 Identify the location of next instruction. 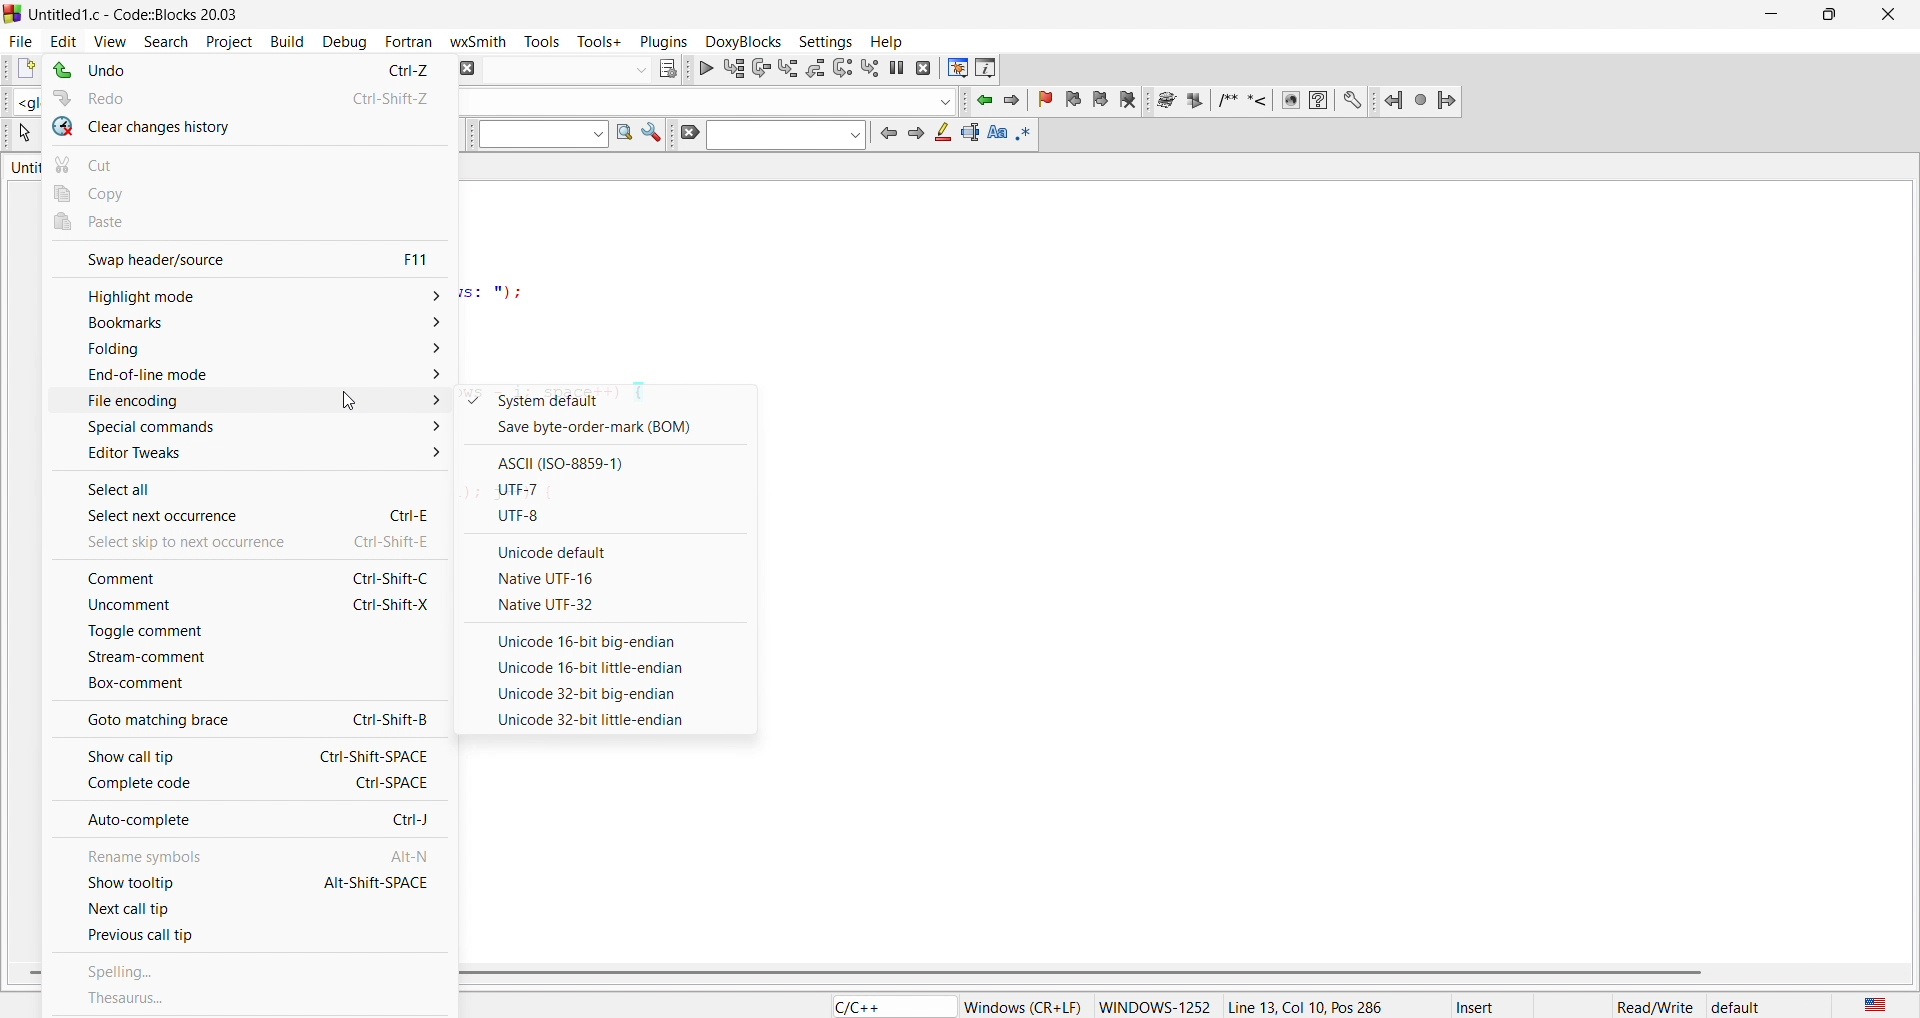
(842, 68).